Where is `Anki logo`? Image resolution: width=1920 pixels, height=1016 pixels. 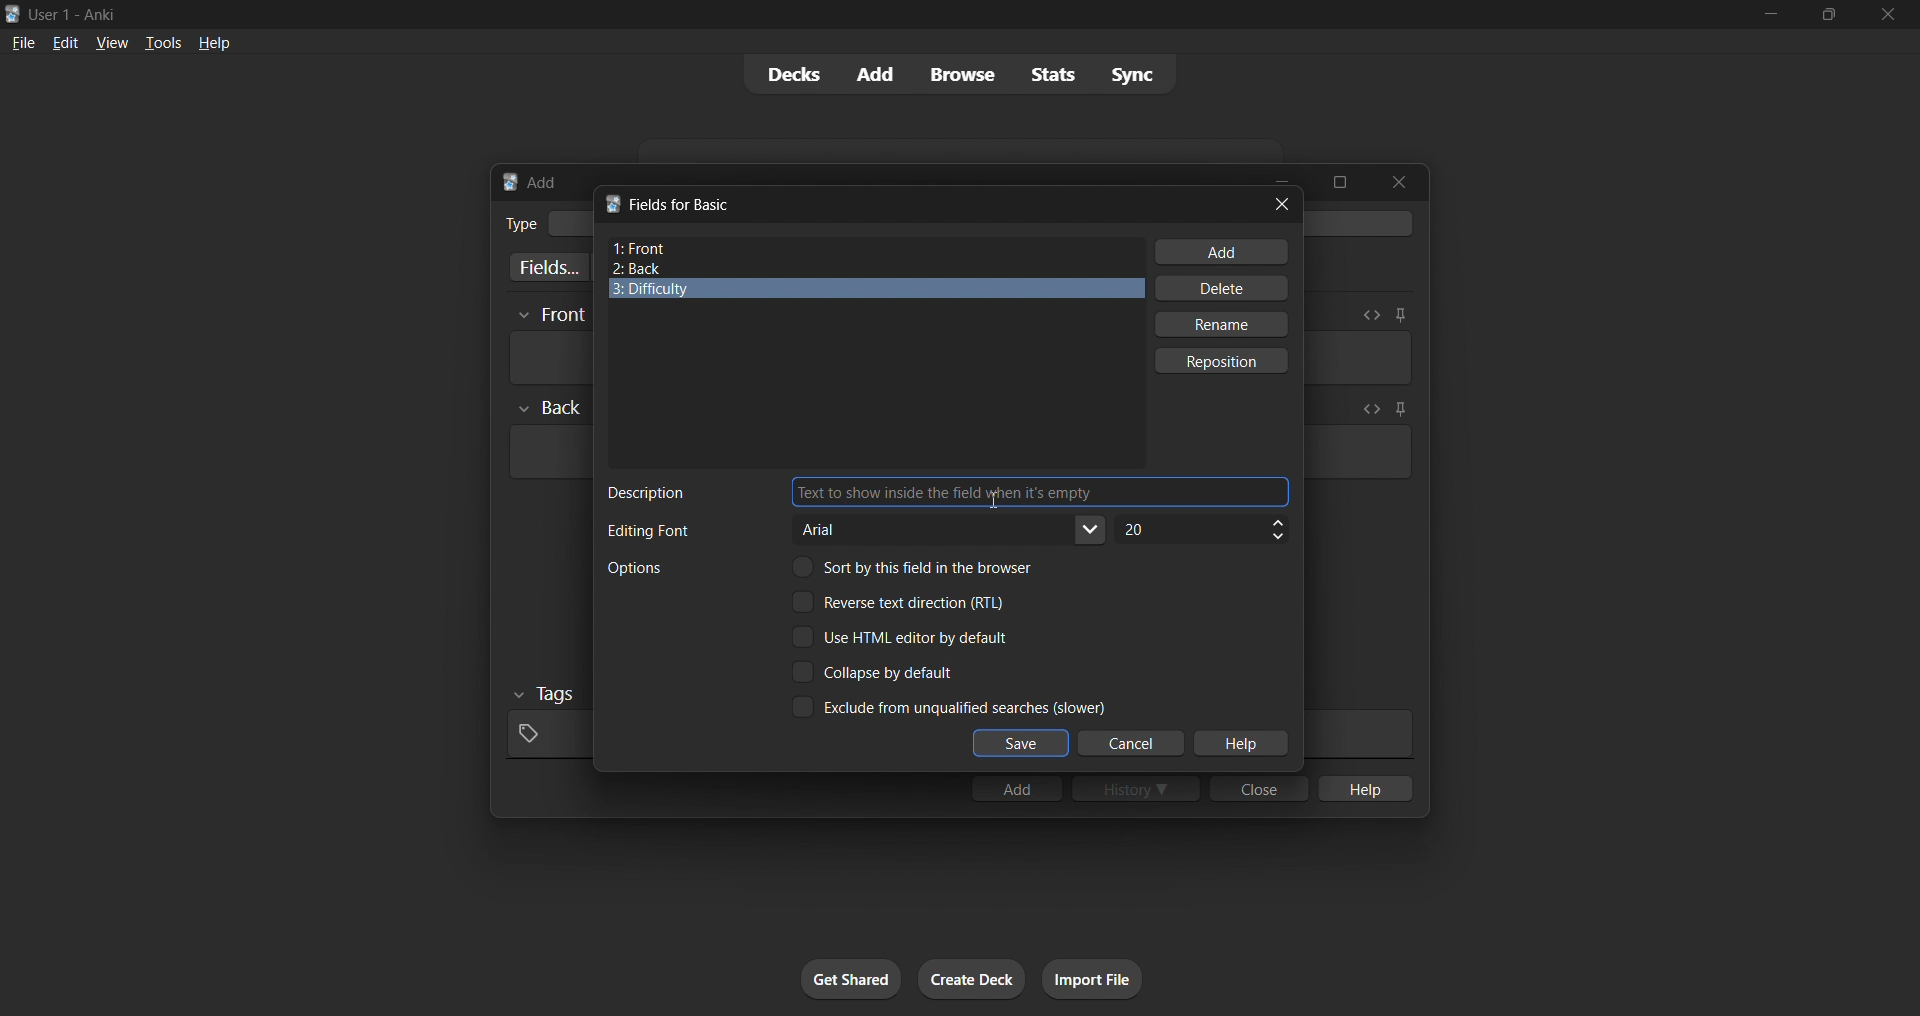 Anki logo is located at coordinates (510, 182).